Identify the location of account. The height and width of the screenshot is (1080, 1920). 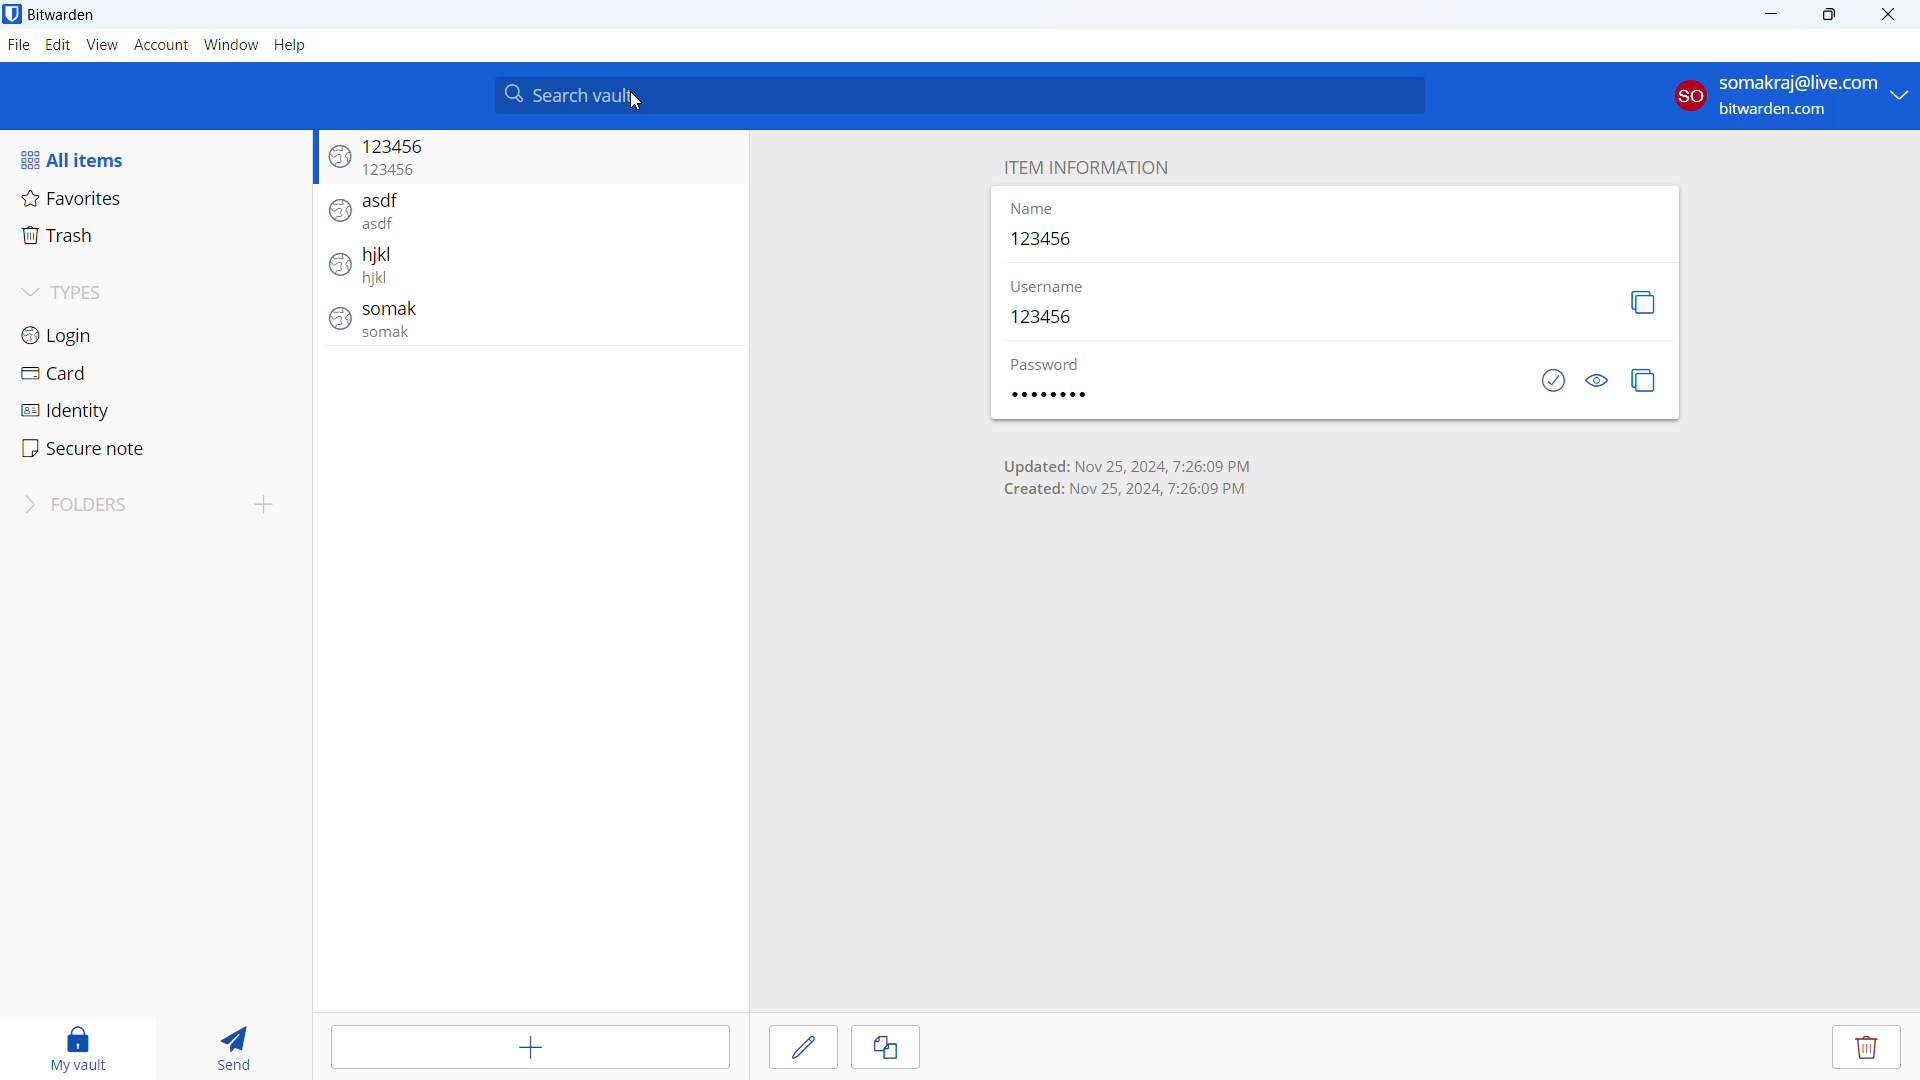
(1789, 95).